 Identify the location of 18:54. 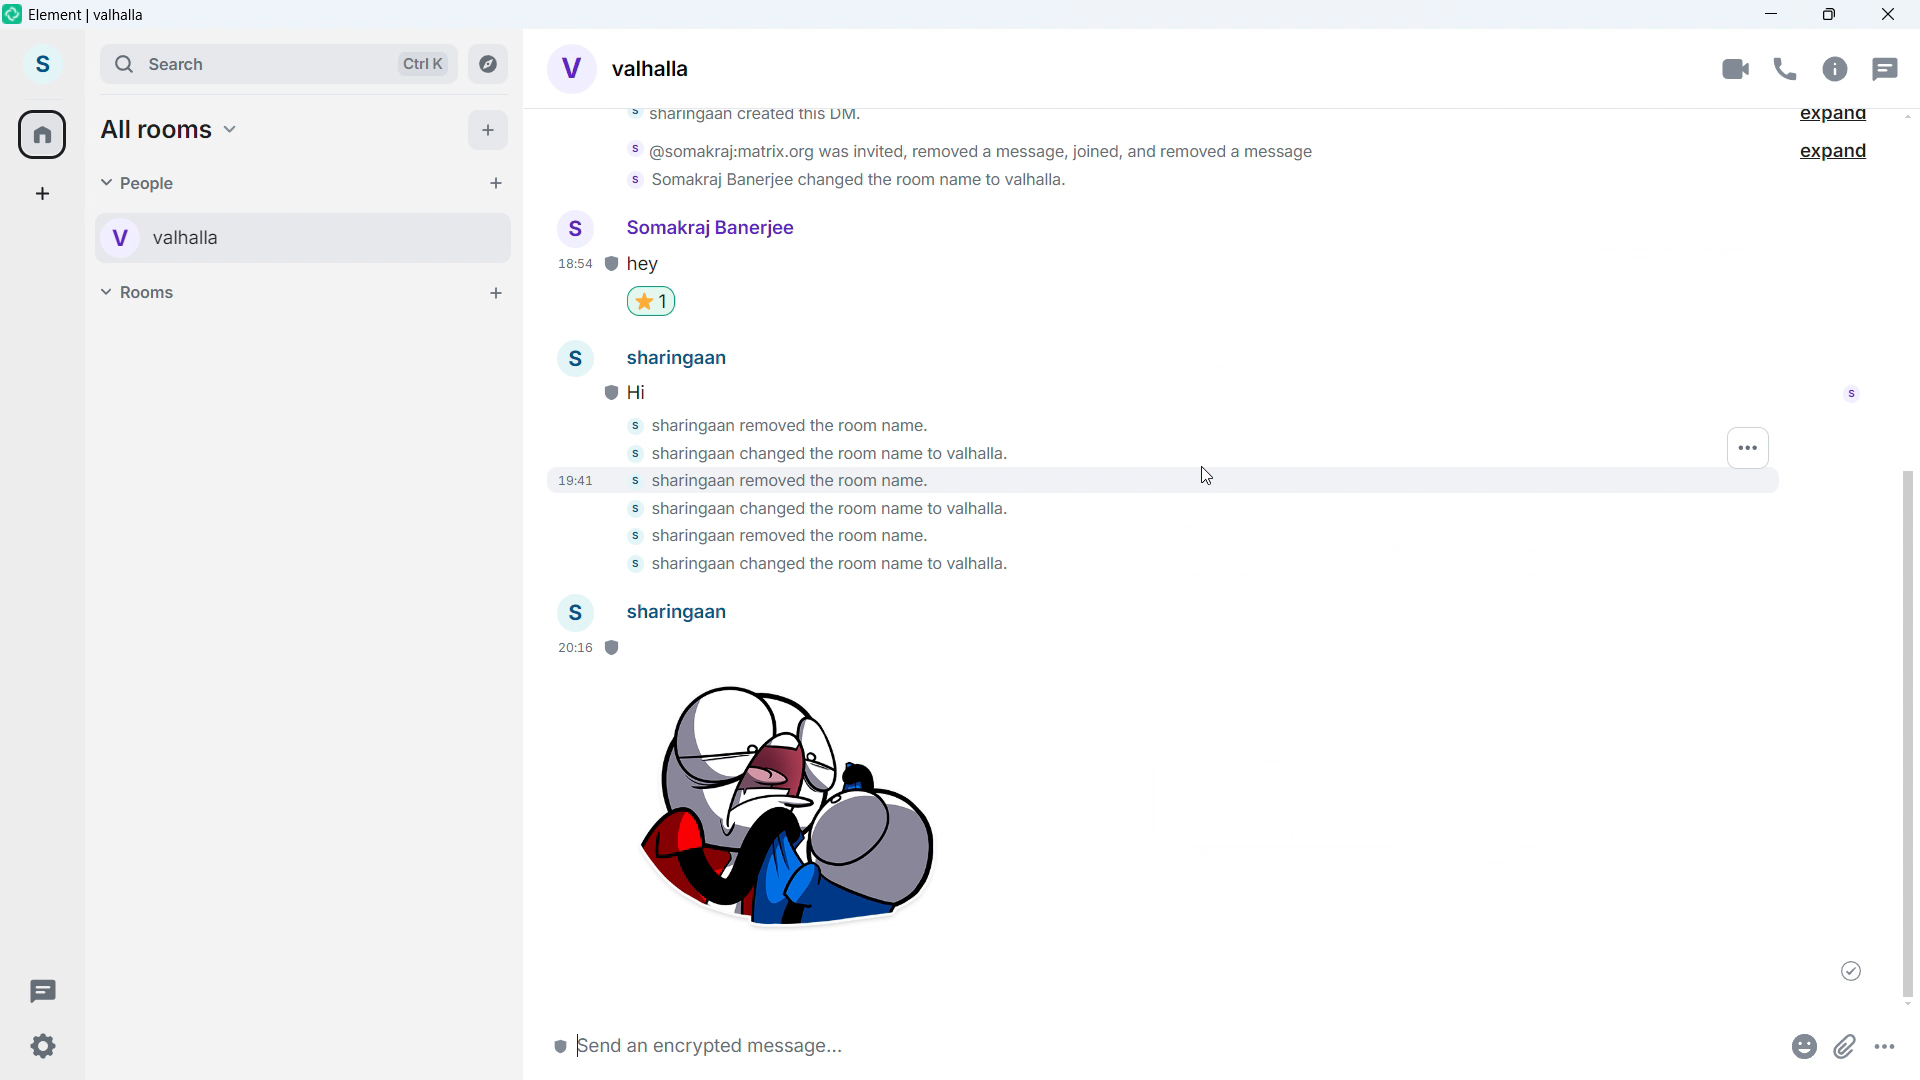
(575, 266).